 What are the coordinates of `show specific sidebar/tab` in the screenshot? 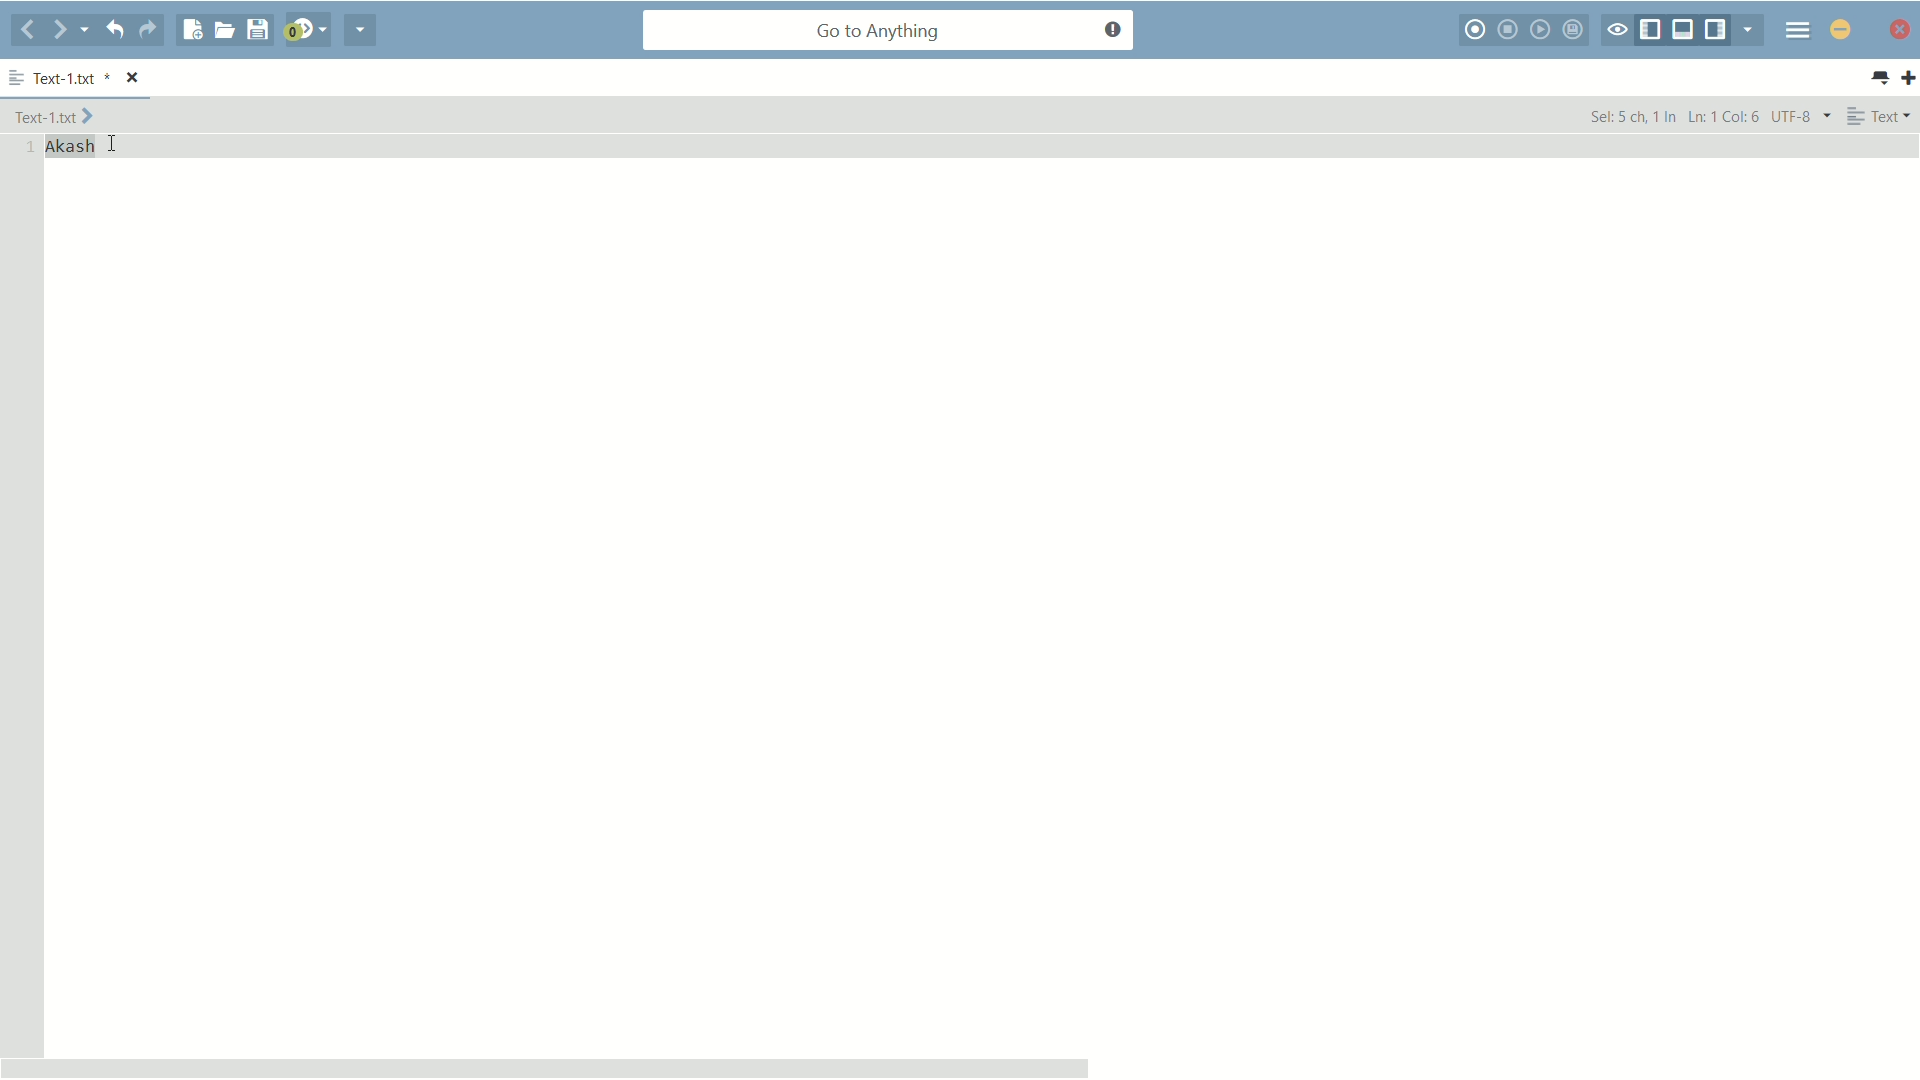 It's located at (1753, 30).